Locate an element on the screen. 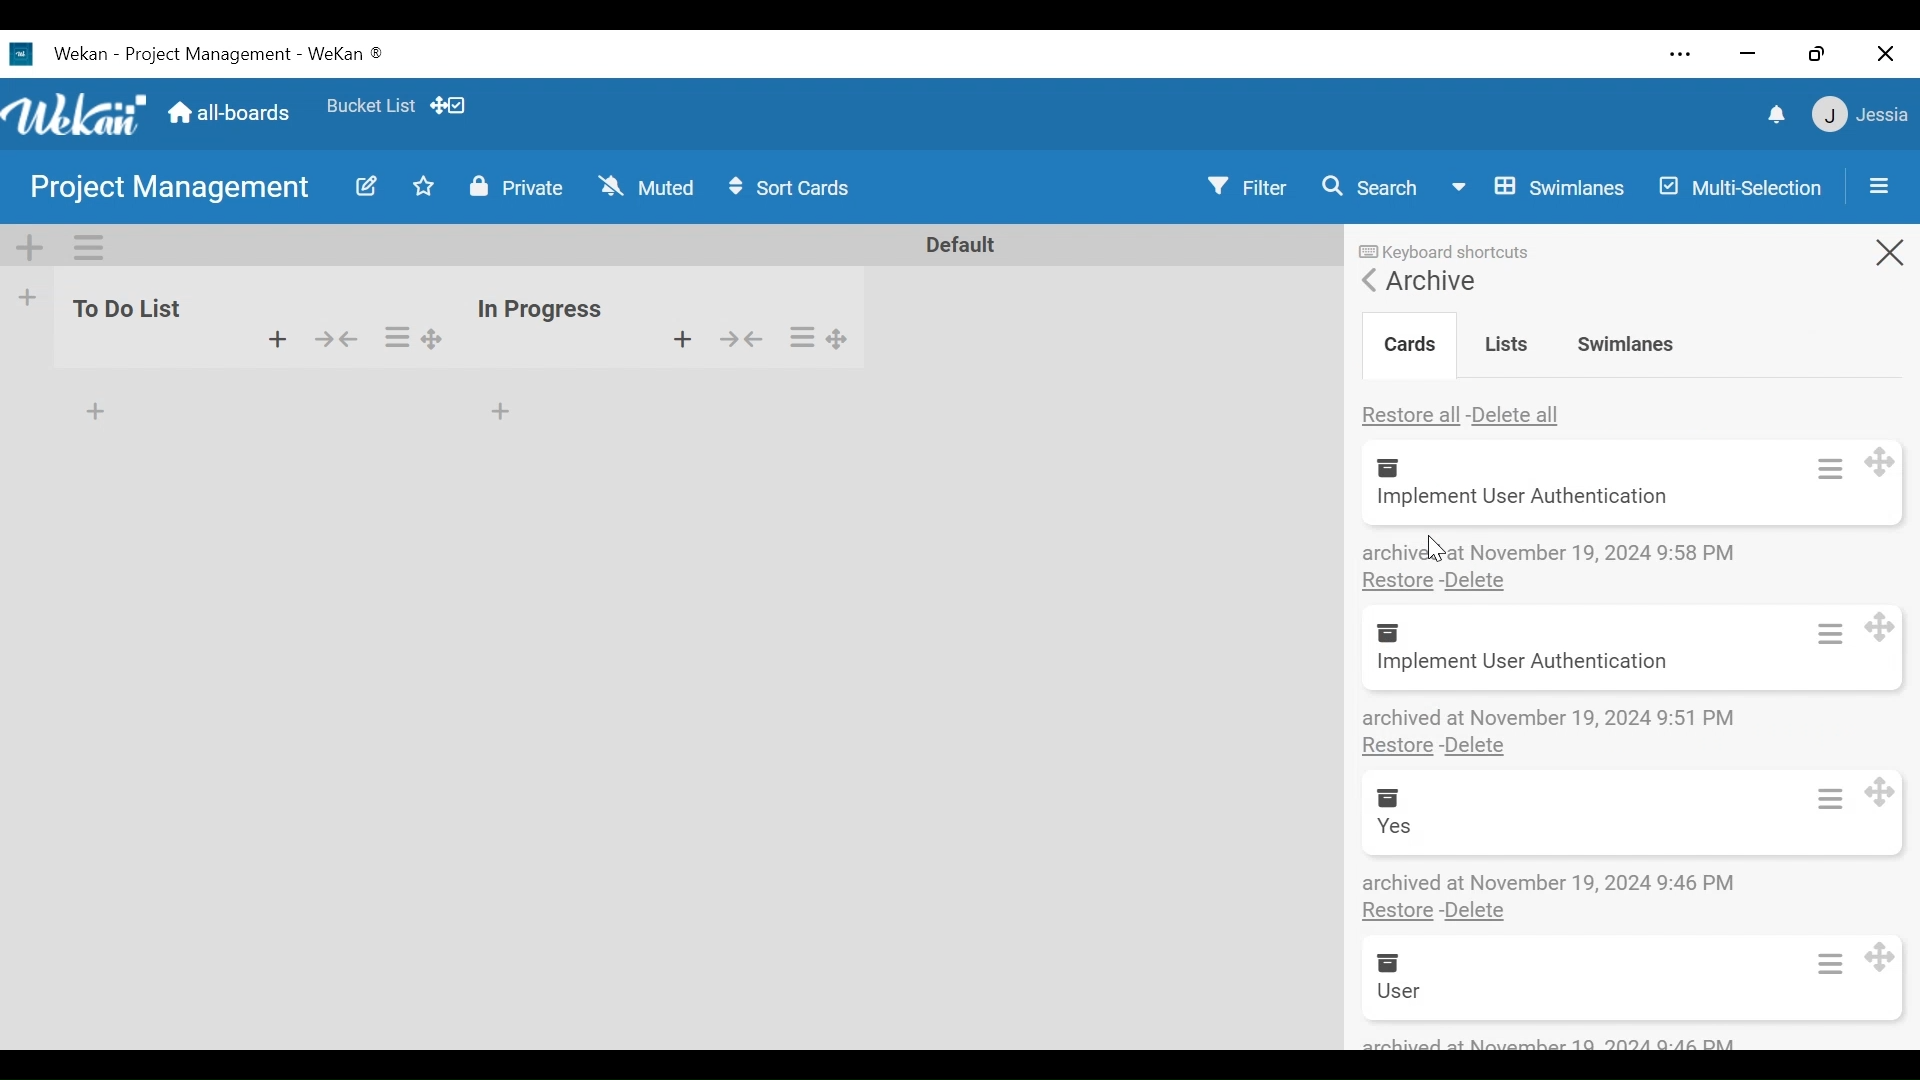  restore is located at coordinates (1816, 53).